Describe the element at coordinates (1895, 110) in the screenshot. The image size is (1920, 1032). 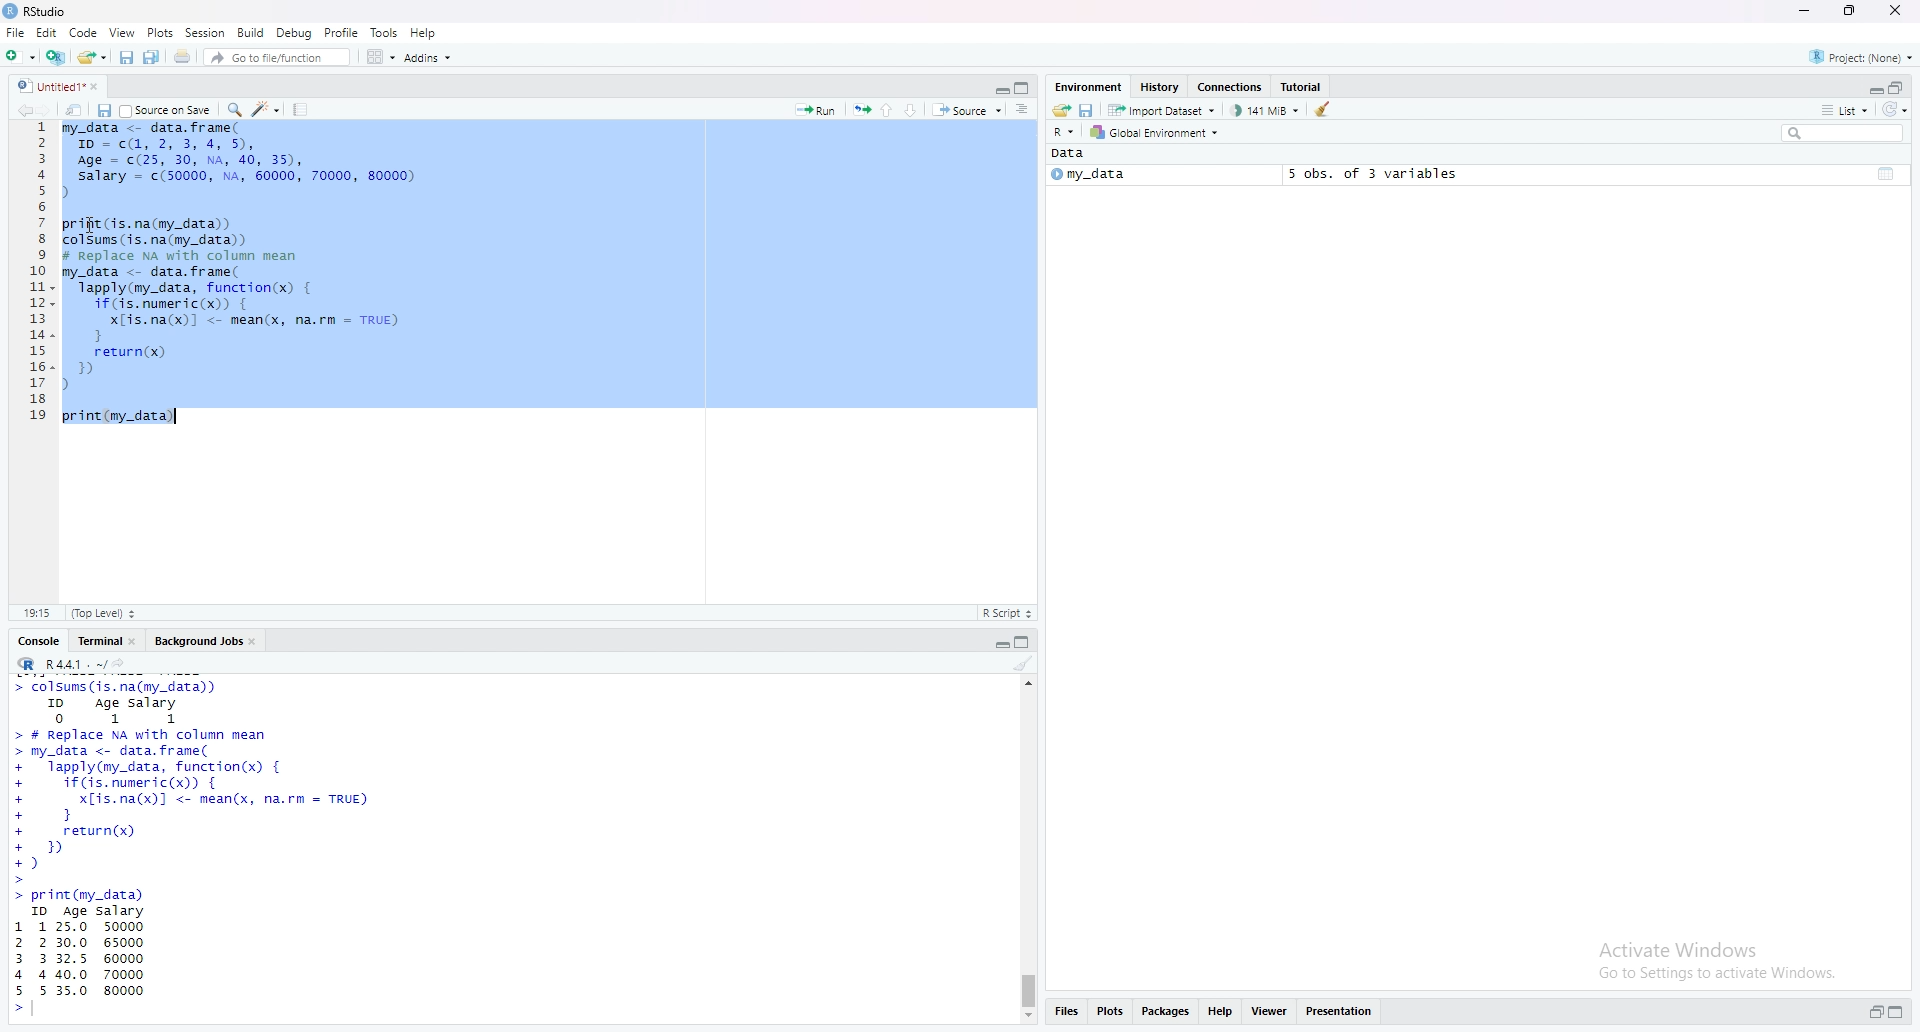
I see `refresh` at that location.